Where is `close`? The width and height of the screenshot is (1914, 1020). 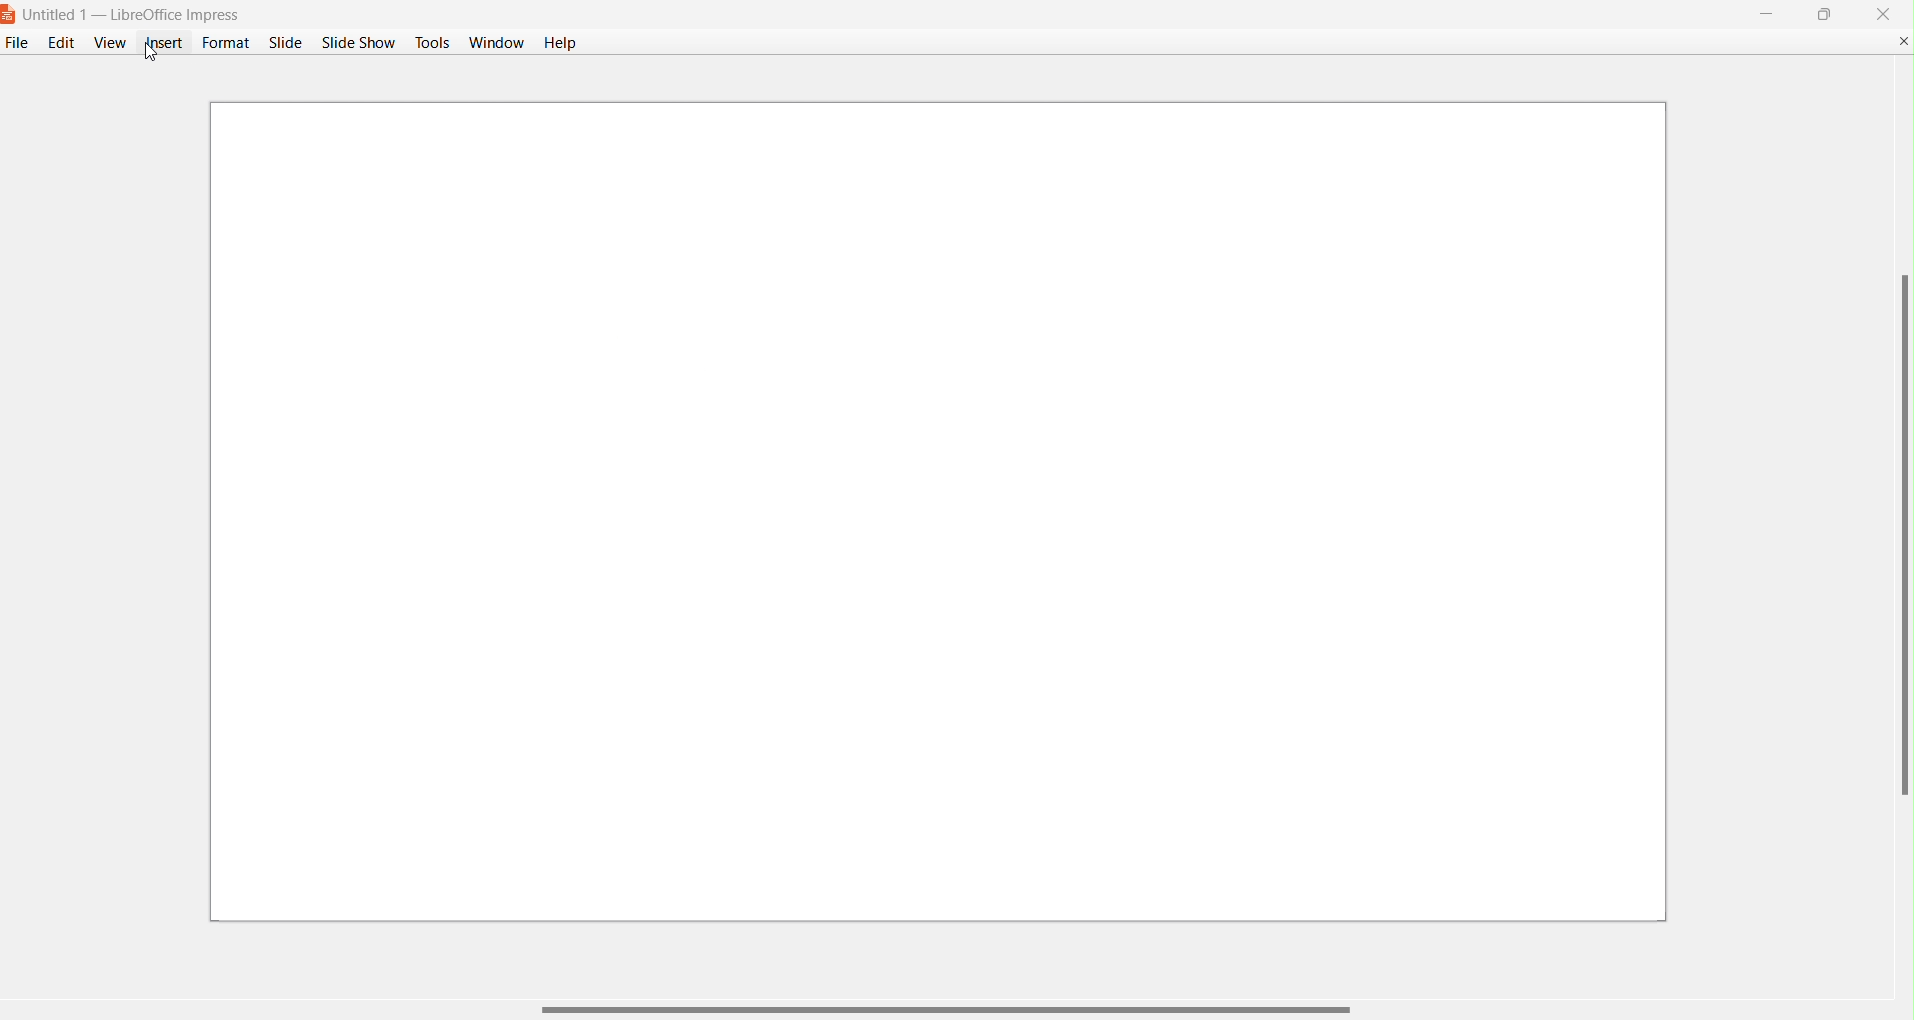 close is located at coordinates (1884, 13).